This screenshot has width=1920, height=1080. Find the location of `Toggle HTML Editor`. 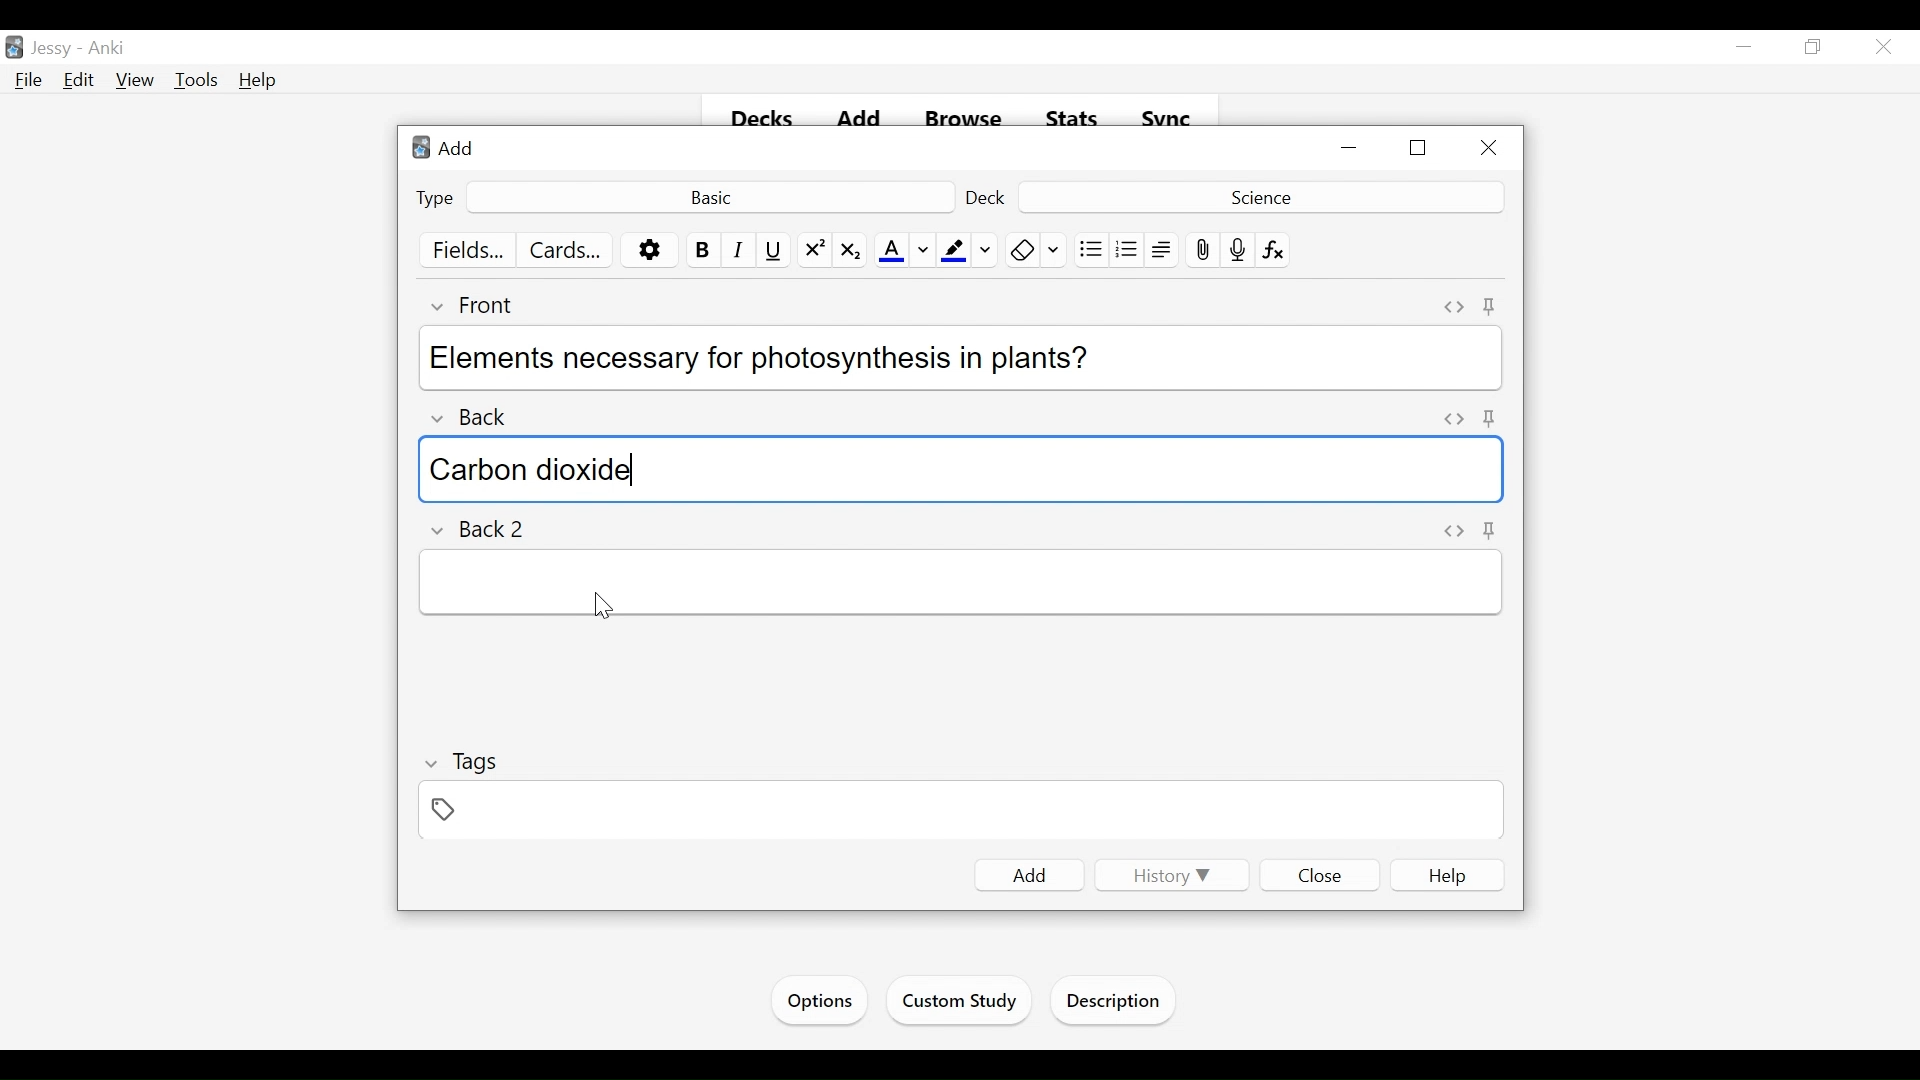

Toggle HTML Editor is located at coordinates (1454, 529).